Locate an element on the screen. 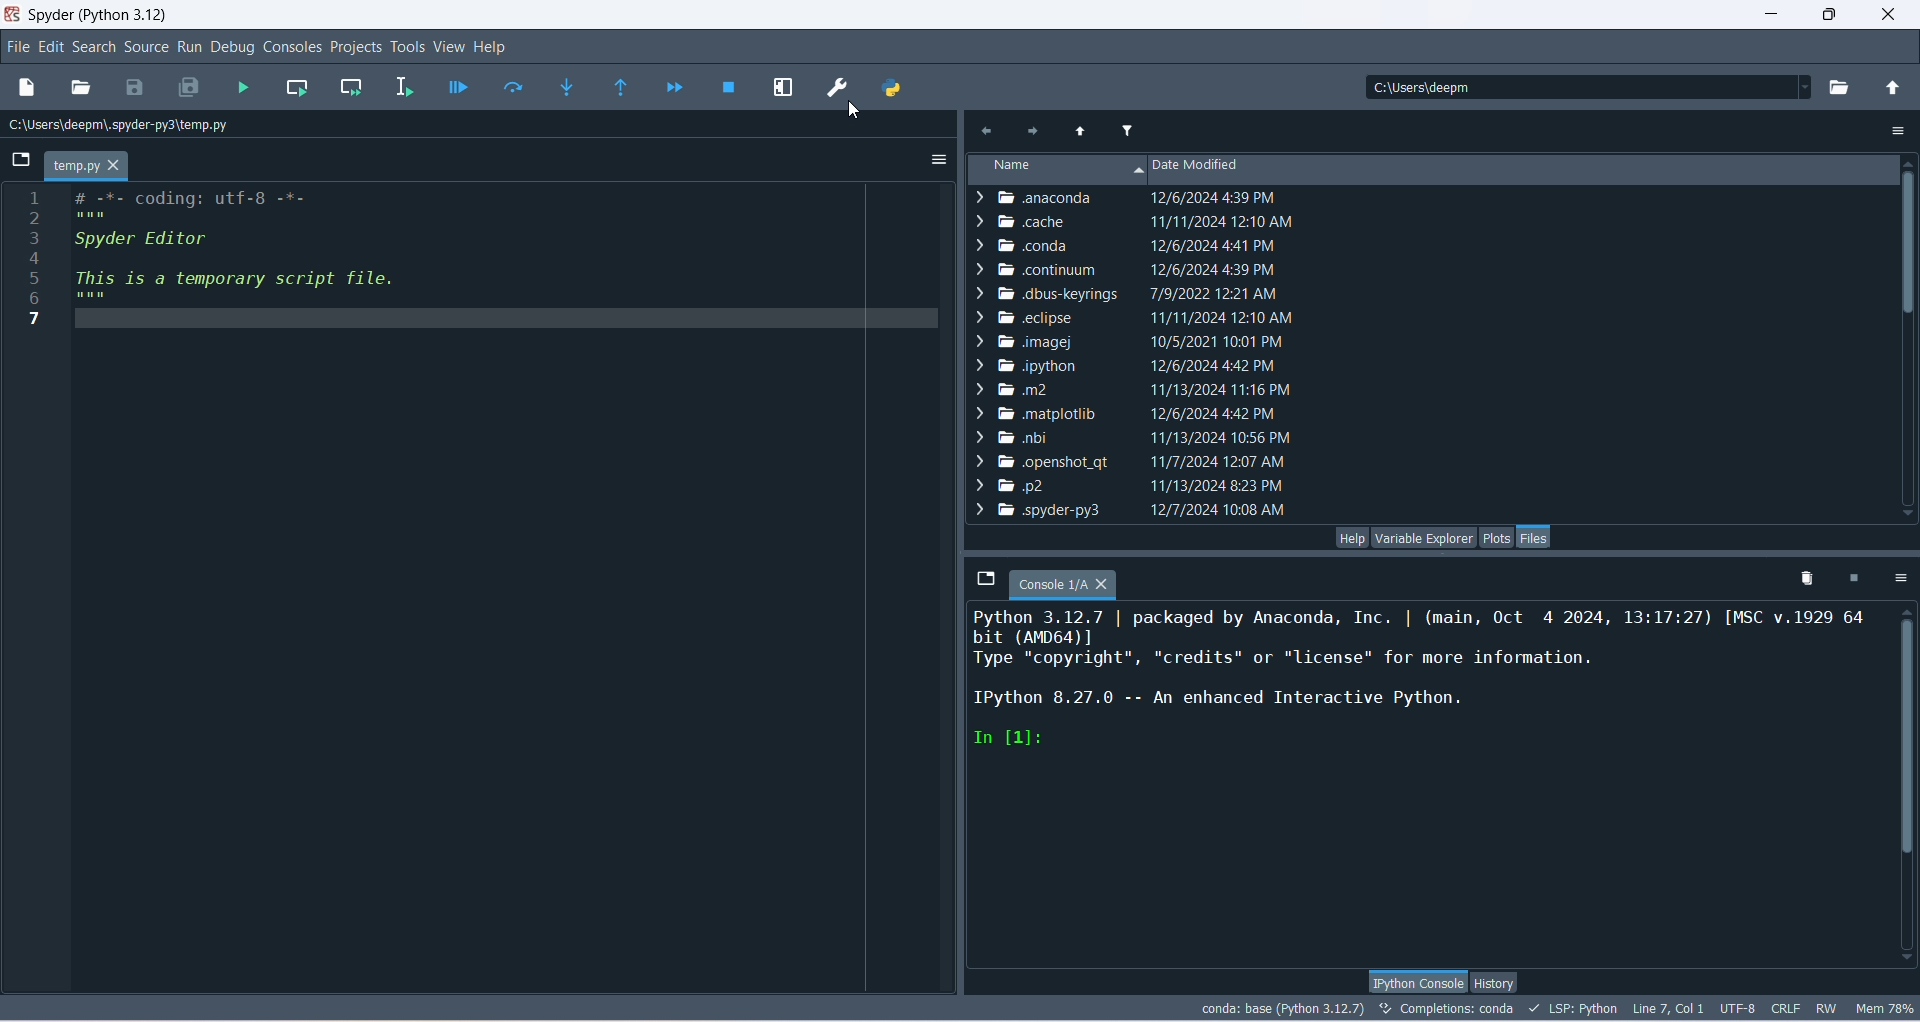 This screenshot has width=1920, height=1022. history is located at coordinates (1493, 984).